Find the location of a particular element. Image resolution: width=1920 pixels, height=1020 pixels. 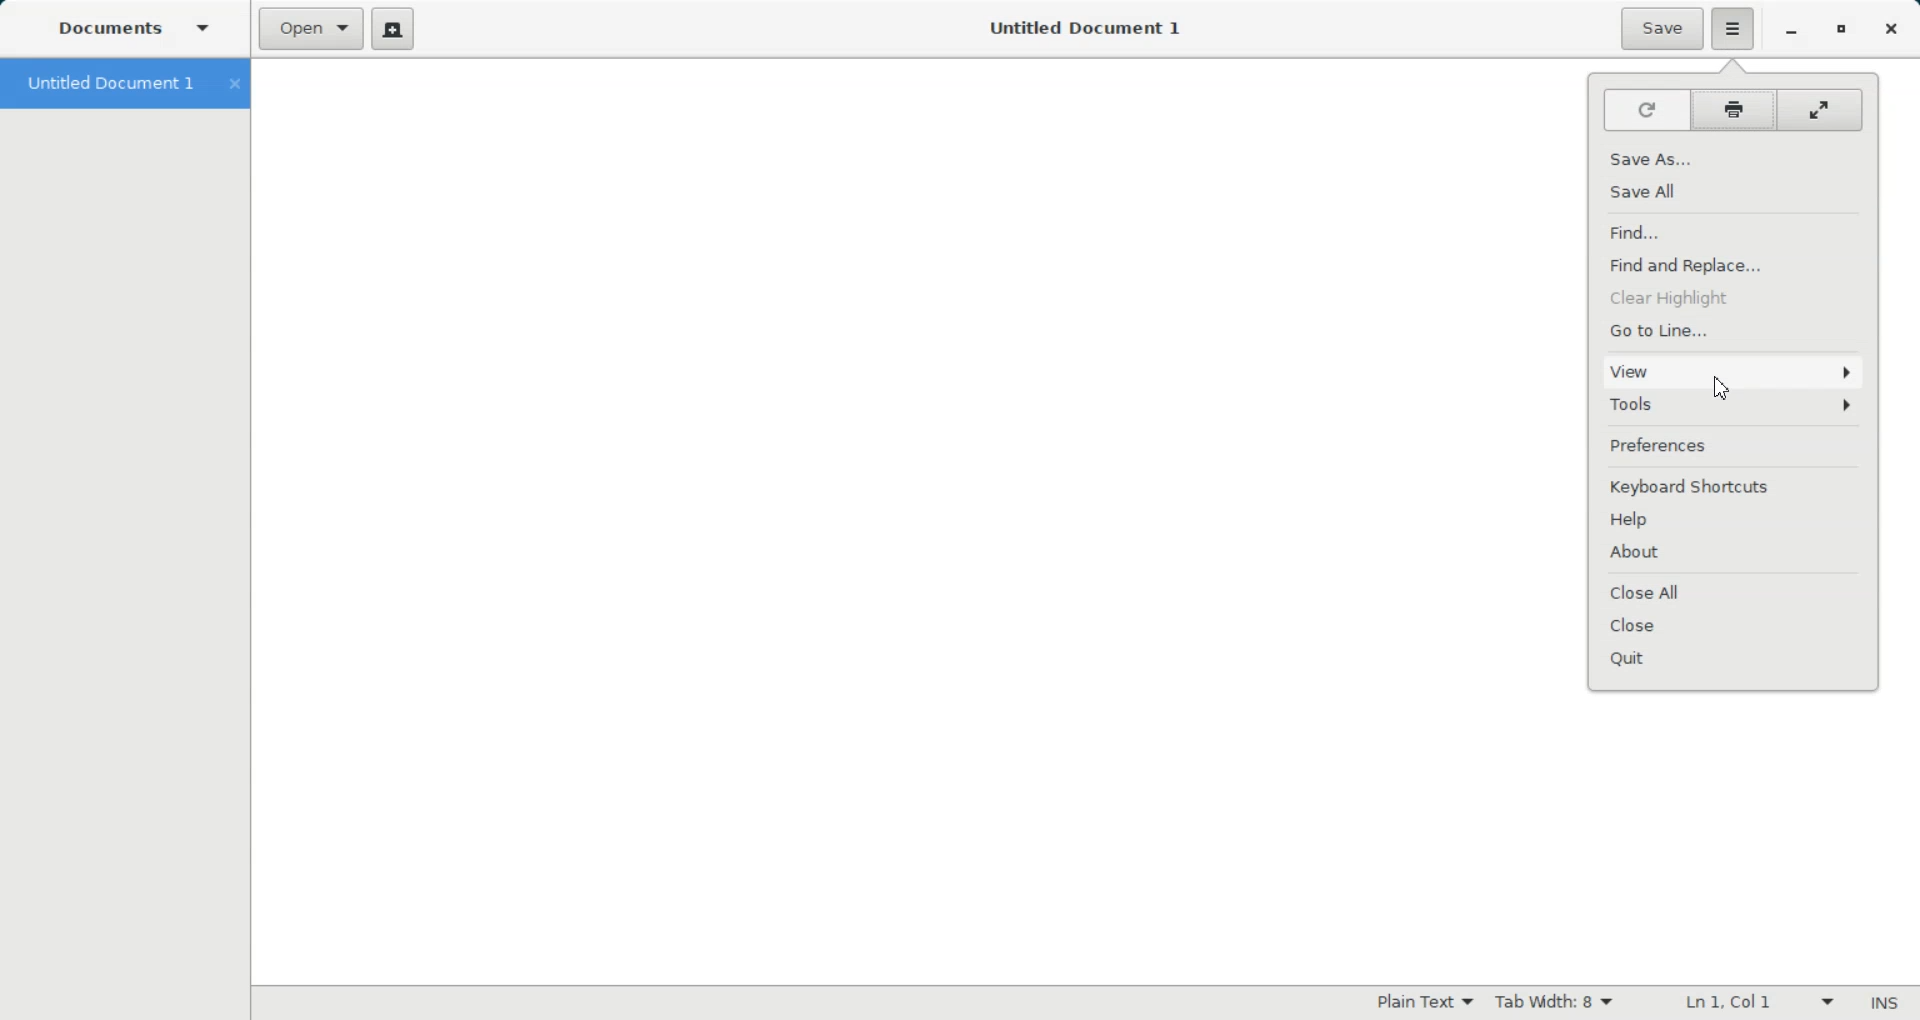

Refresh is located at coordinates (1642, 109).